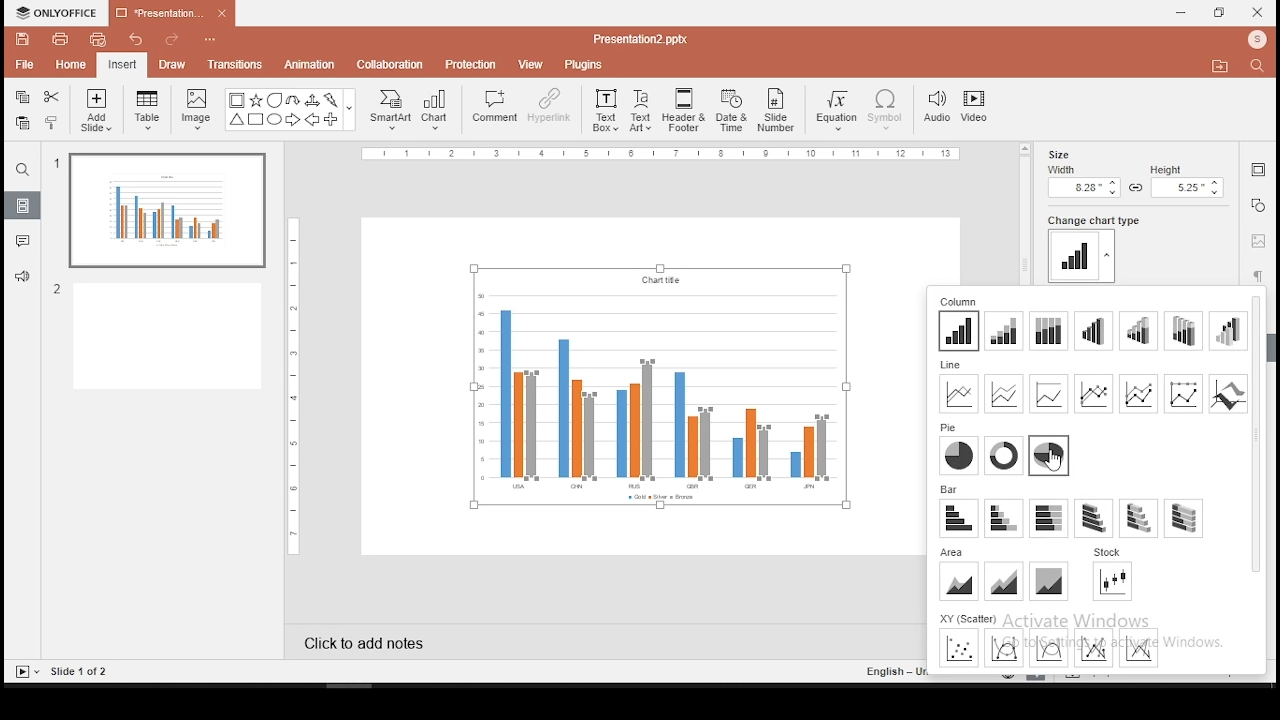 This screenshot has height=720, width=1280. I want to click on line 3, so click(1047, 393).